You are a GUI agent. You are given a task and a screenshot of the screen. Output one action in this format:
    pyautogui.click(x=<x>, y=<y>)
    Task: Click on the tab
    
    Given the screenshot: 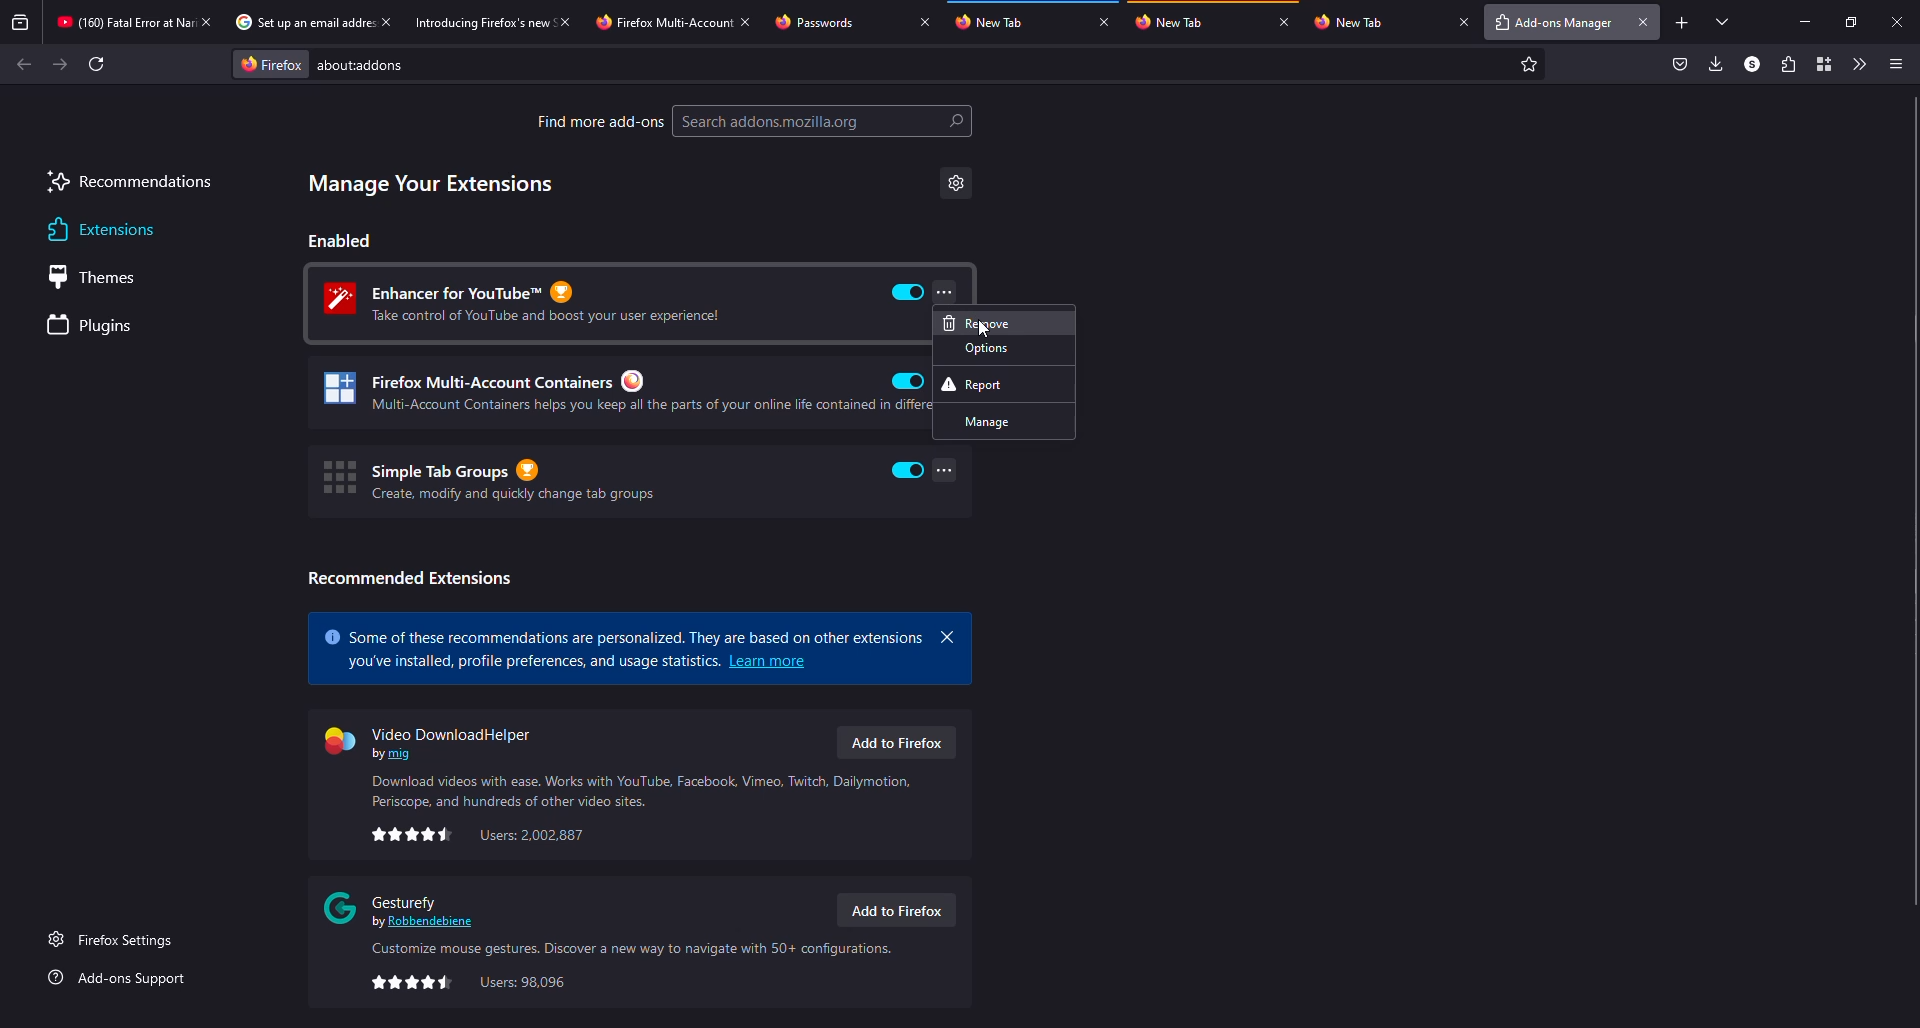 What is the action you would take?
    pyautogui.click(x=479, y=22)
    